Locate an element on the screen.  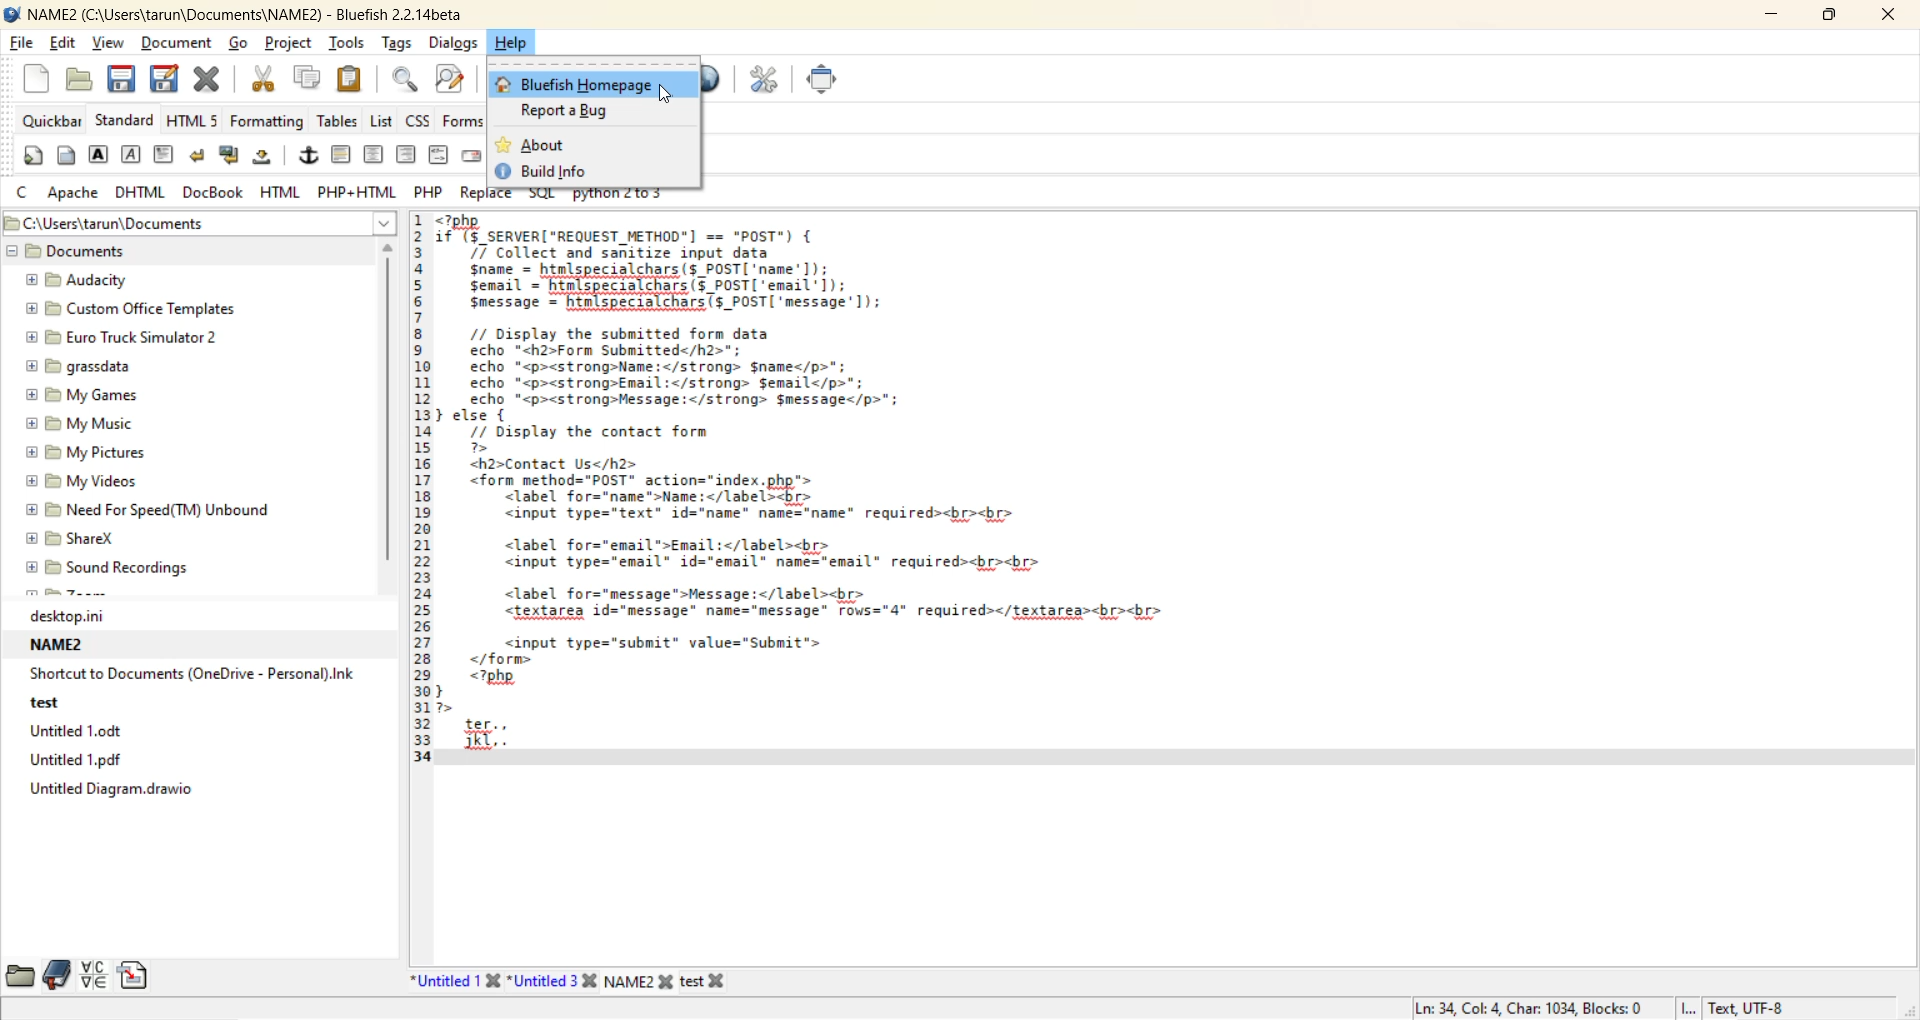
NAME2 is located at coordinates (53, 645).